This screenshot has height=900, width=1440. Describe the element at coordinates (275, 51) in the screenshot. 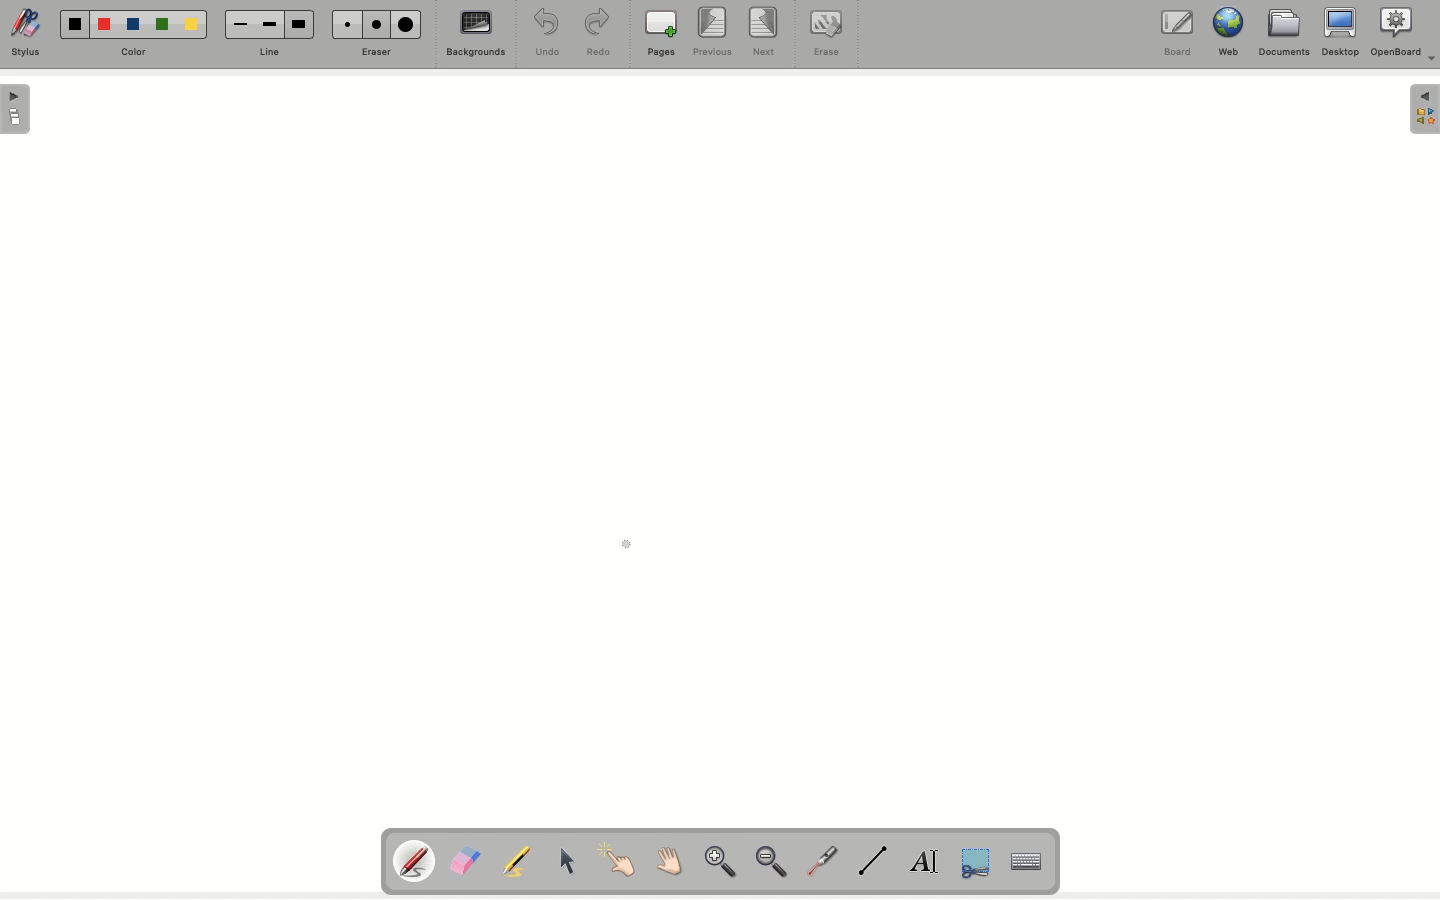

I see `Line` at that location.